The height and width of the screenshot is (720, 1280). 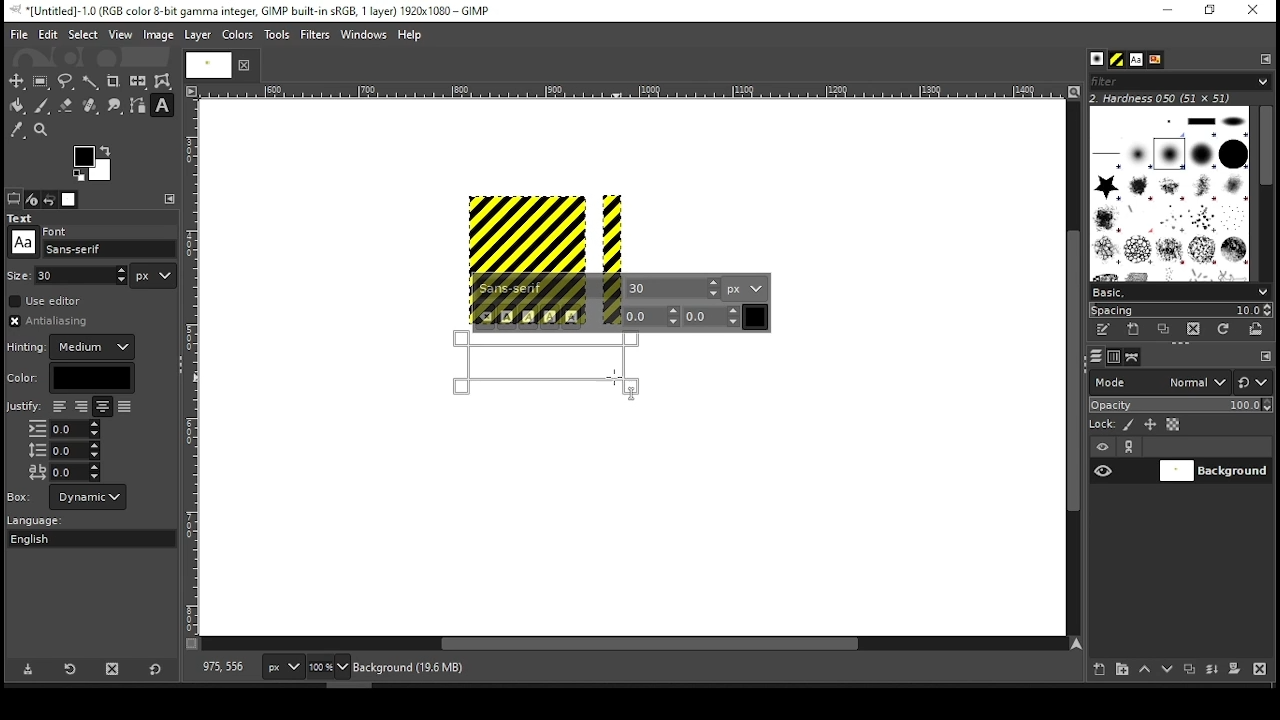 What do you see at coordinates (1152, 425) in the screenshot?
I see `lock size and positioning` at bounding box center [1152, 425].